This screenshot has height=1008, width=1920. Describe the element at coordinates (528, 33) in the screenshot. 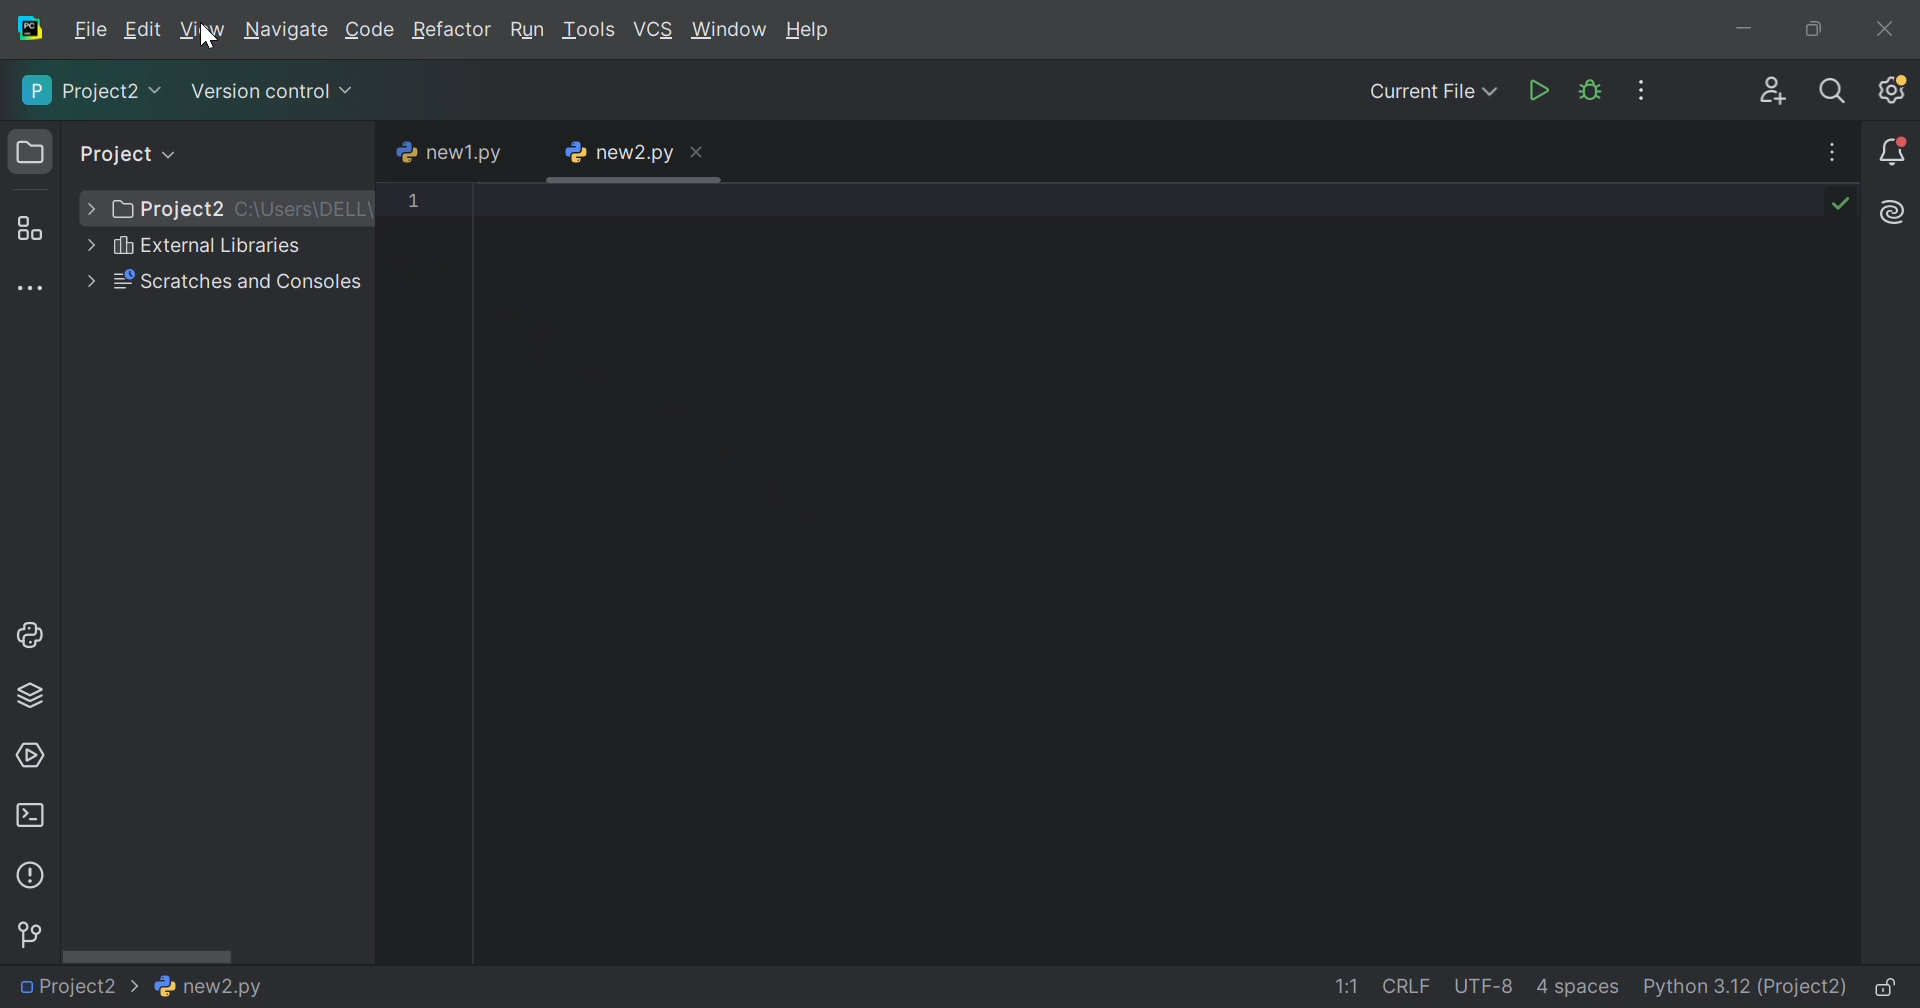

I see `Run` at that location.